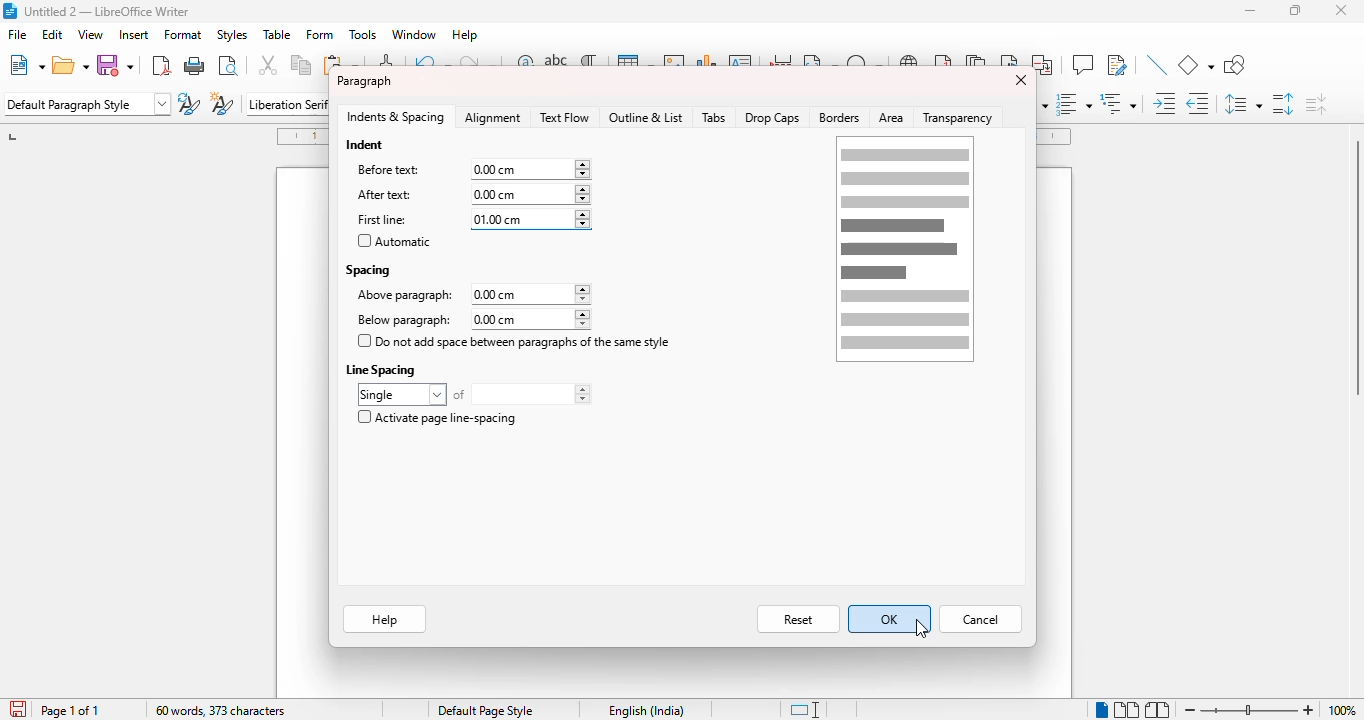 Image resolution: width=1364 pixels, height=720 pixels. I want to click on increase paragraph spacing, so click(1283, 103).